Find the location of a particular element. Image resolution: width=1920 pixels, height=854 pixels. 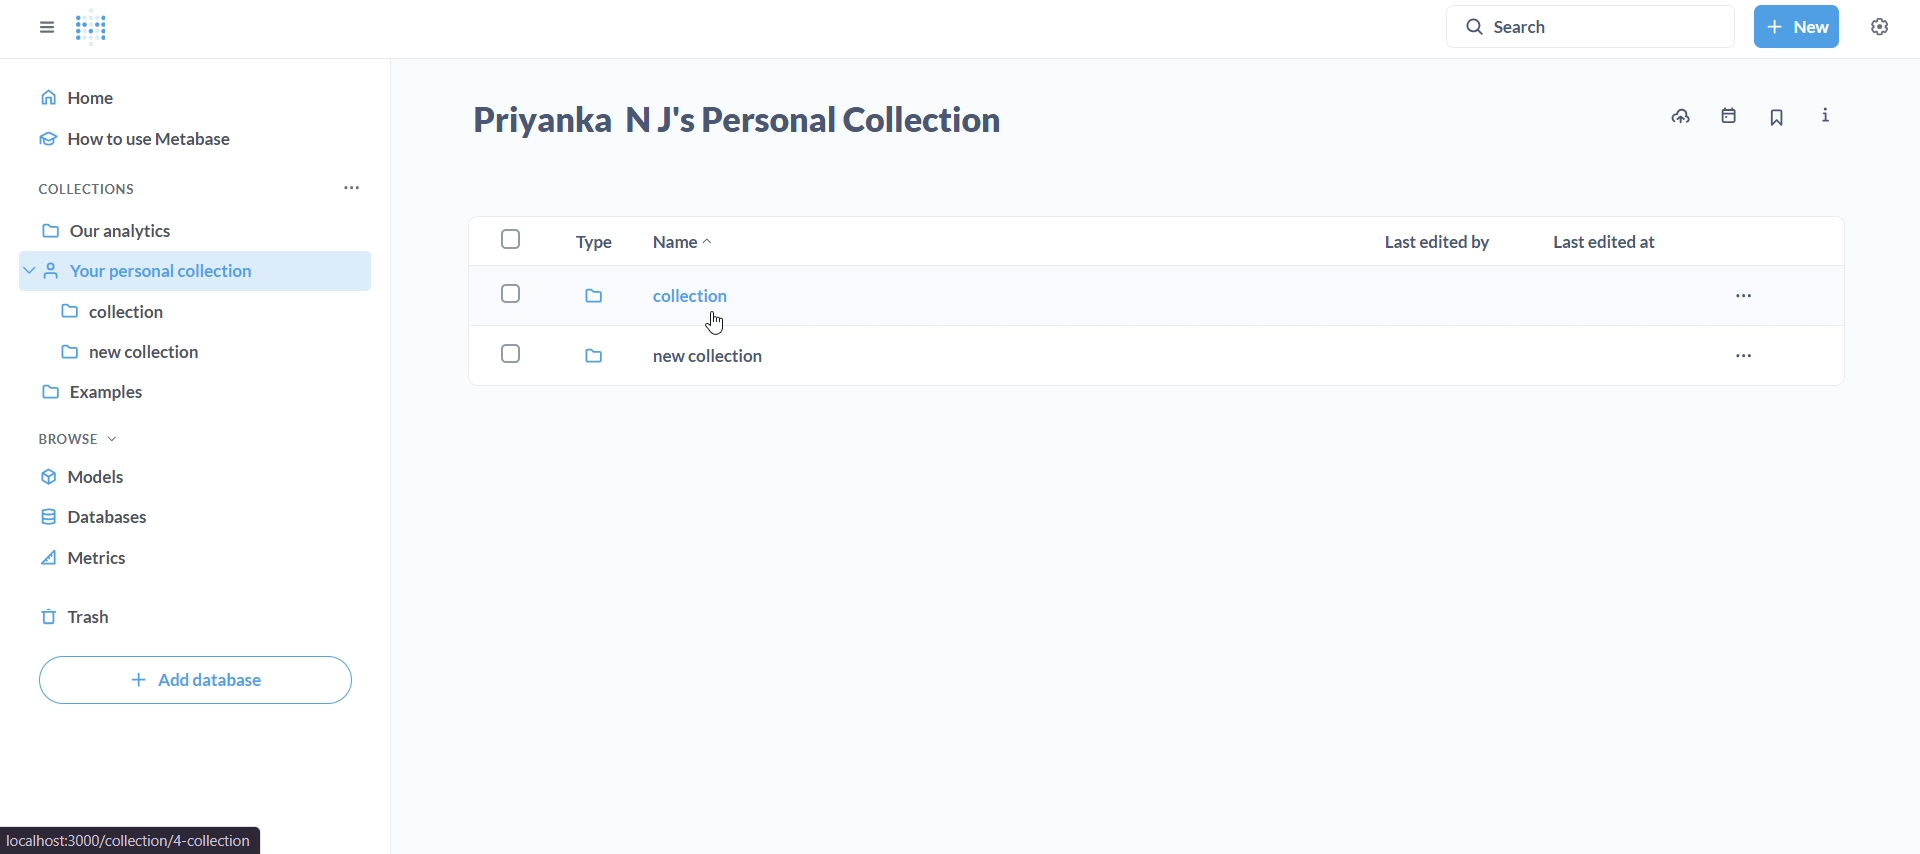

add database is located at coordinates (195, 682).